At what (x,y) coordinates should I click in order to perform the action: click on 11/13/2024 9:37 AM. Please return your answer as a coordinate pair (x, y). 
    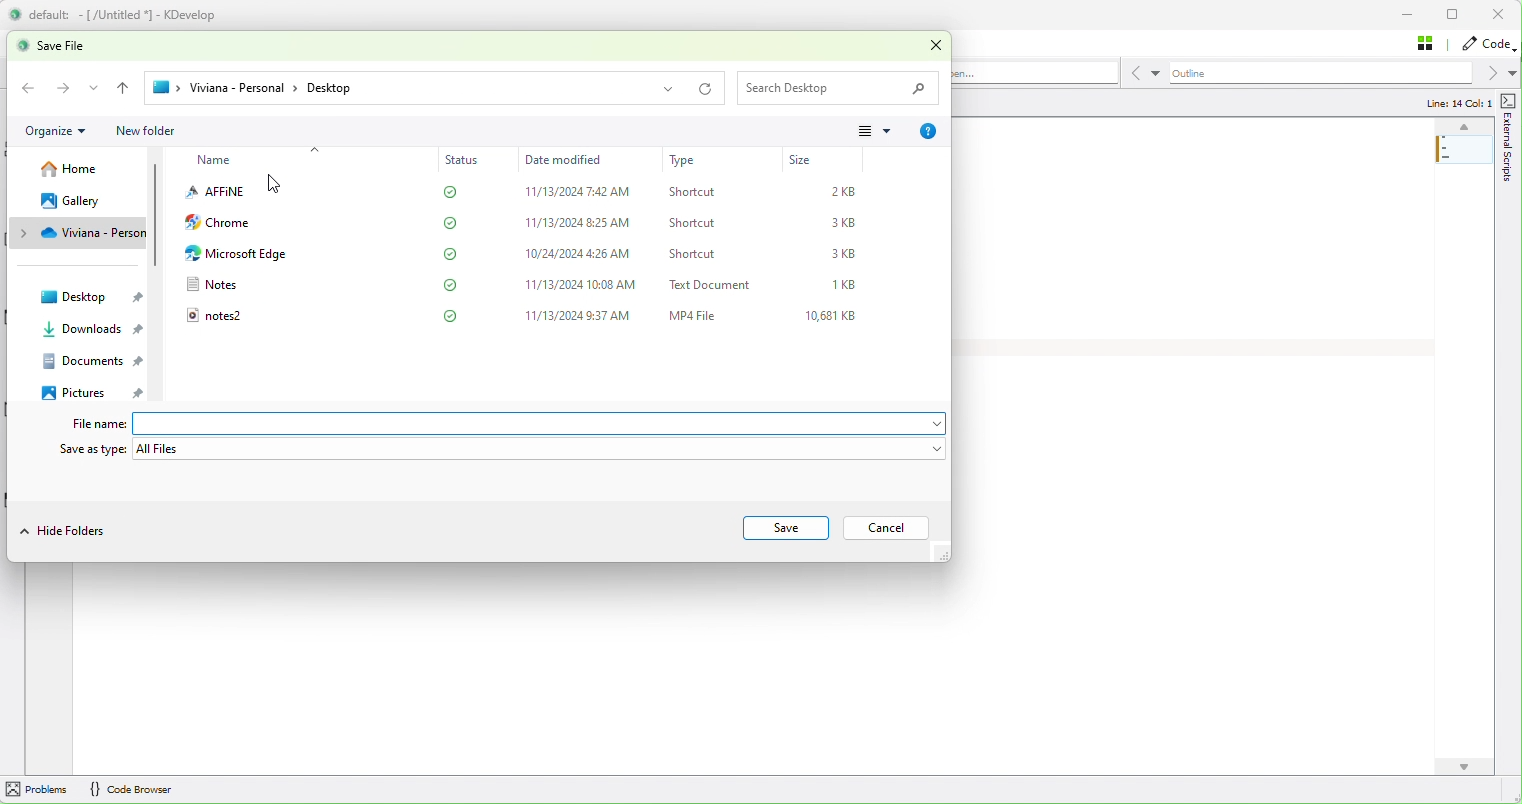
    Looking at the image, I should click on (581, 316).